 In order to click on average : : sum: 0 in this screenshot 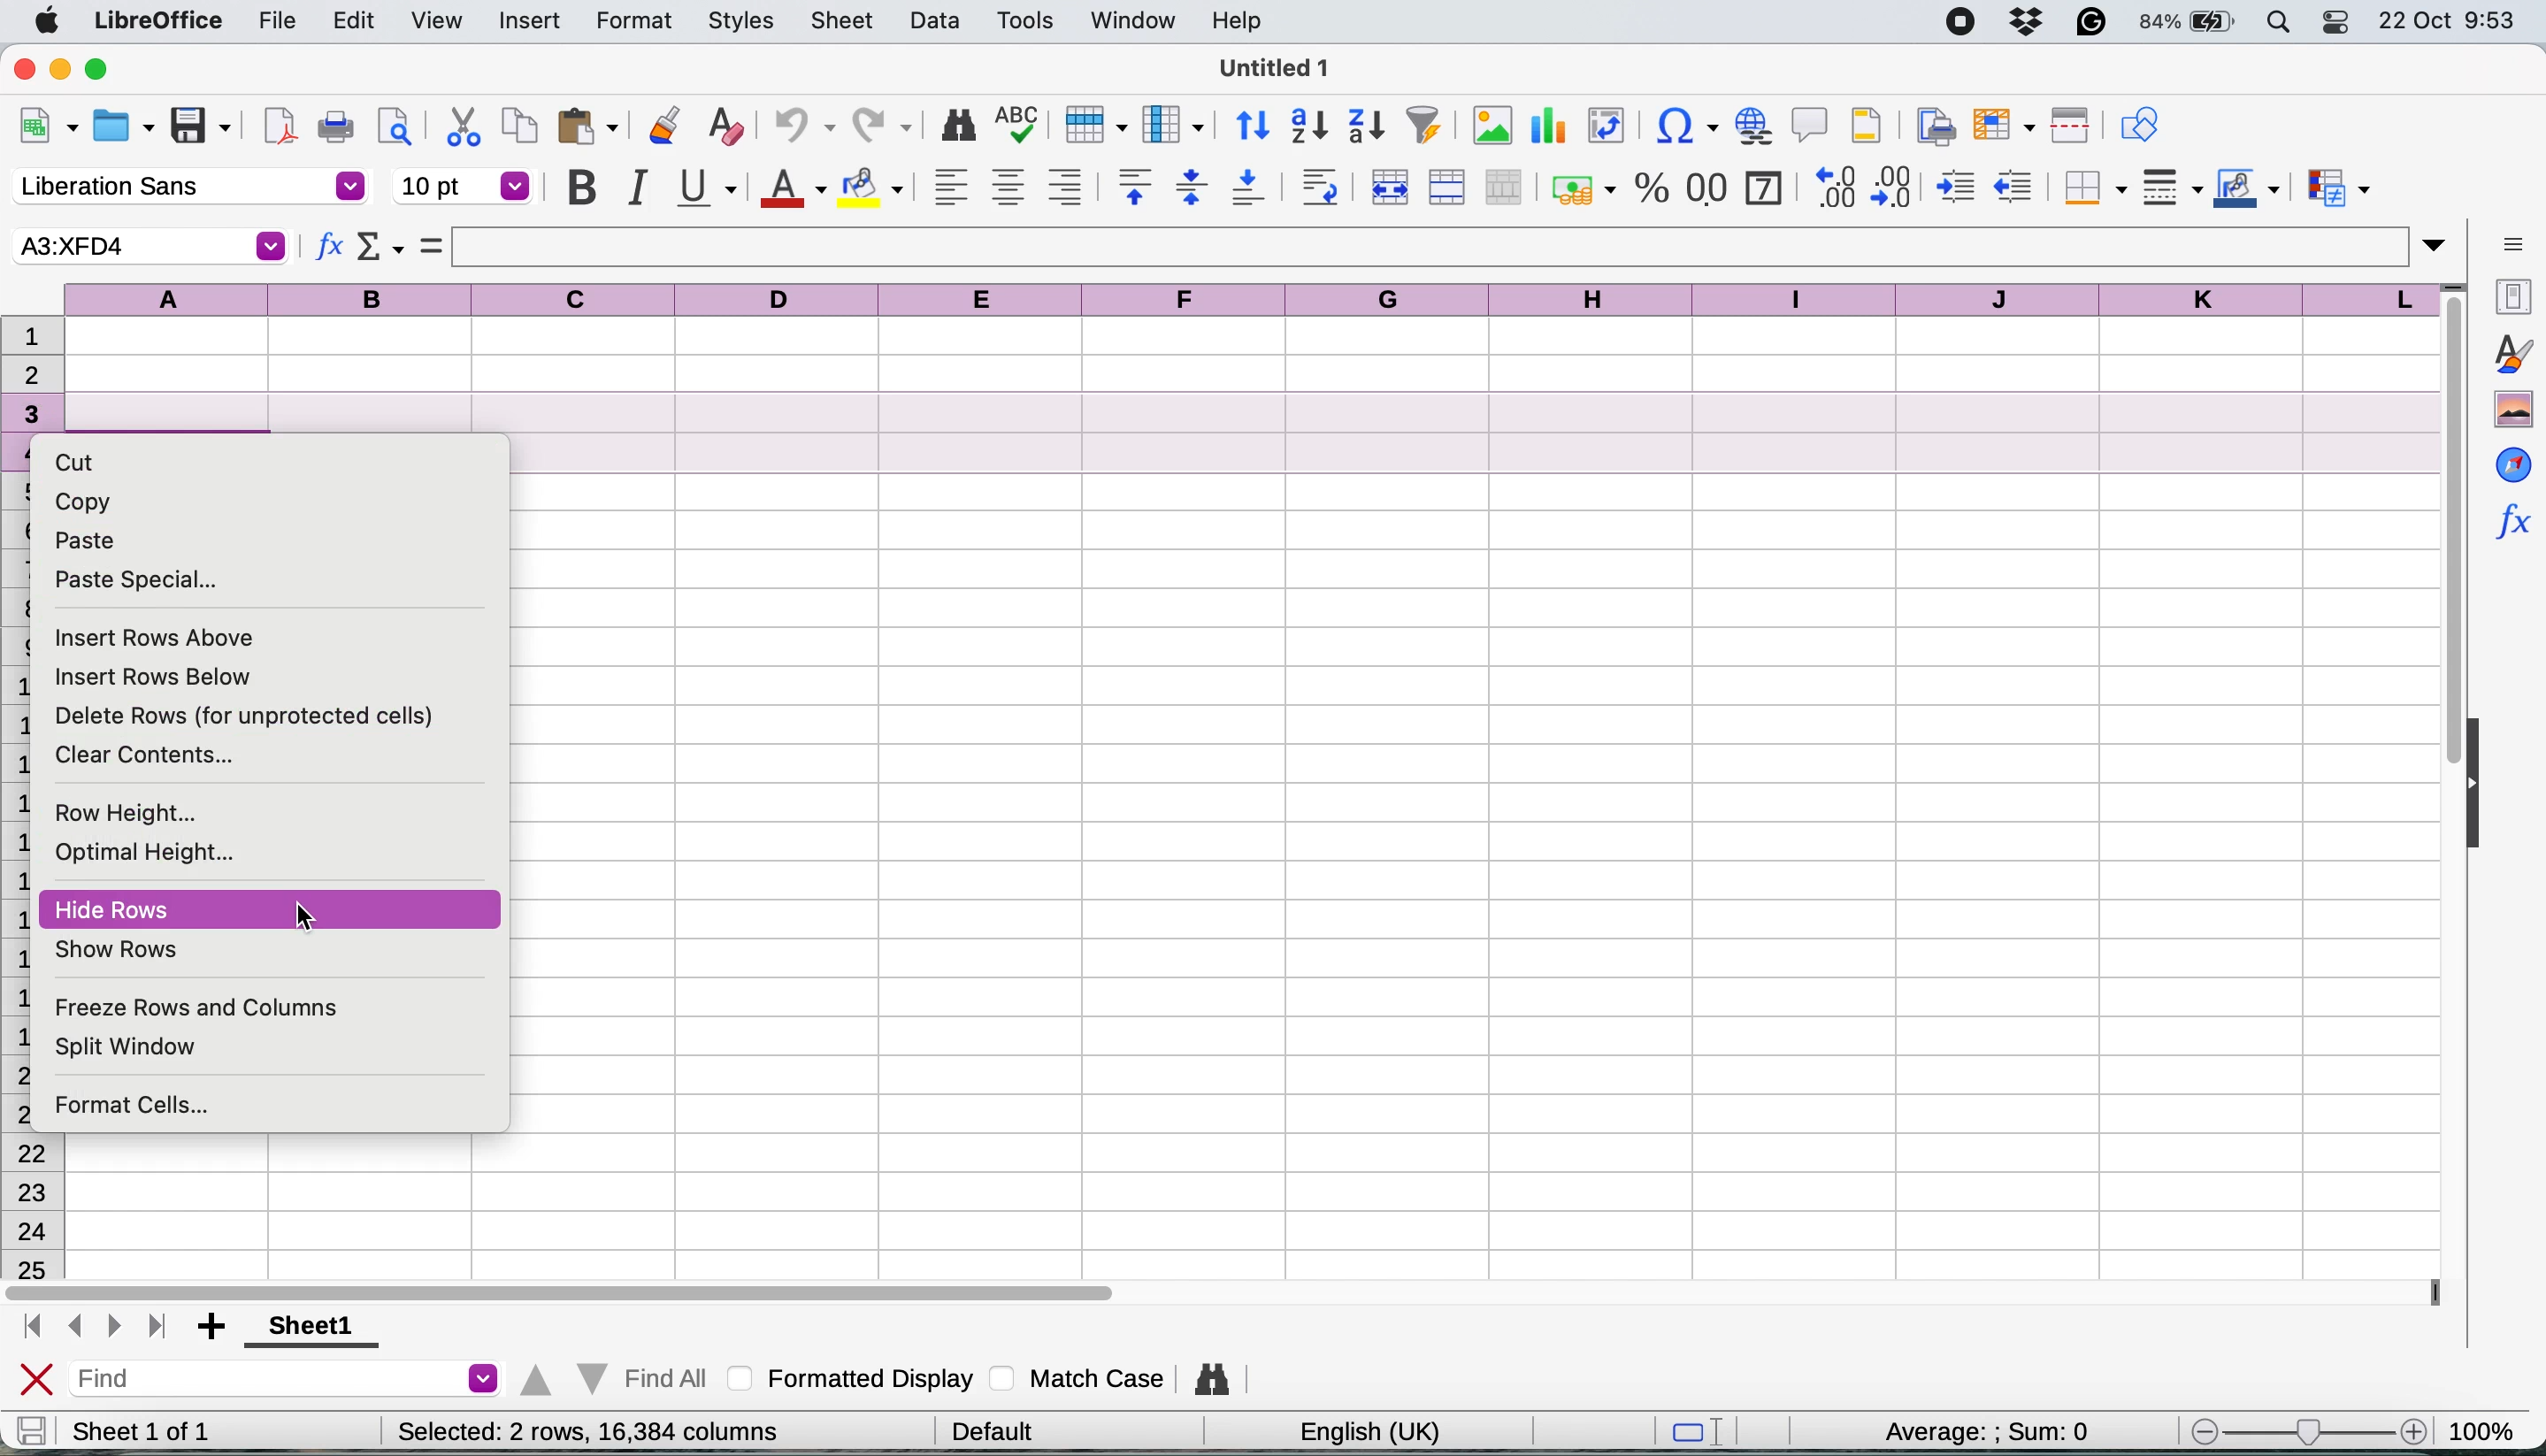, I will do `click(1961, 1428)`.